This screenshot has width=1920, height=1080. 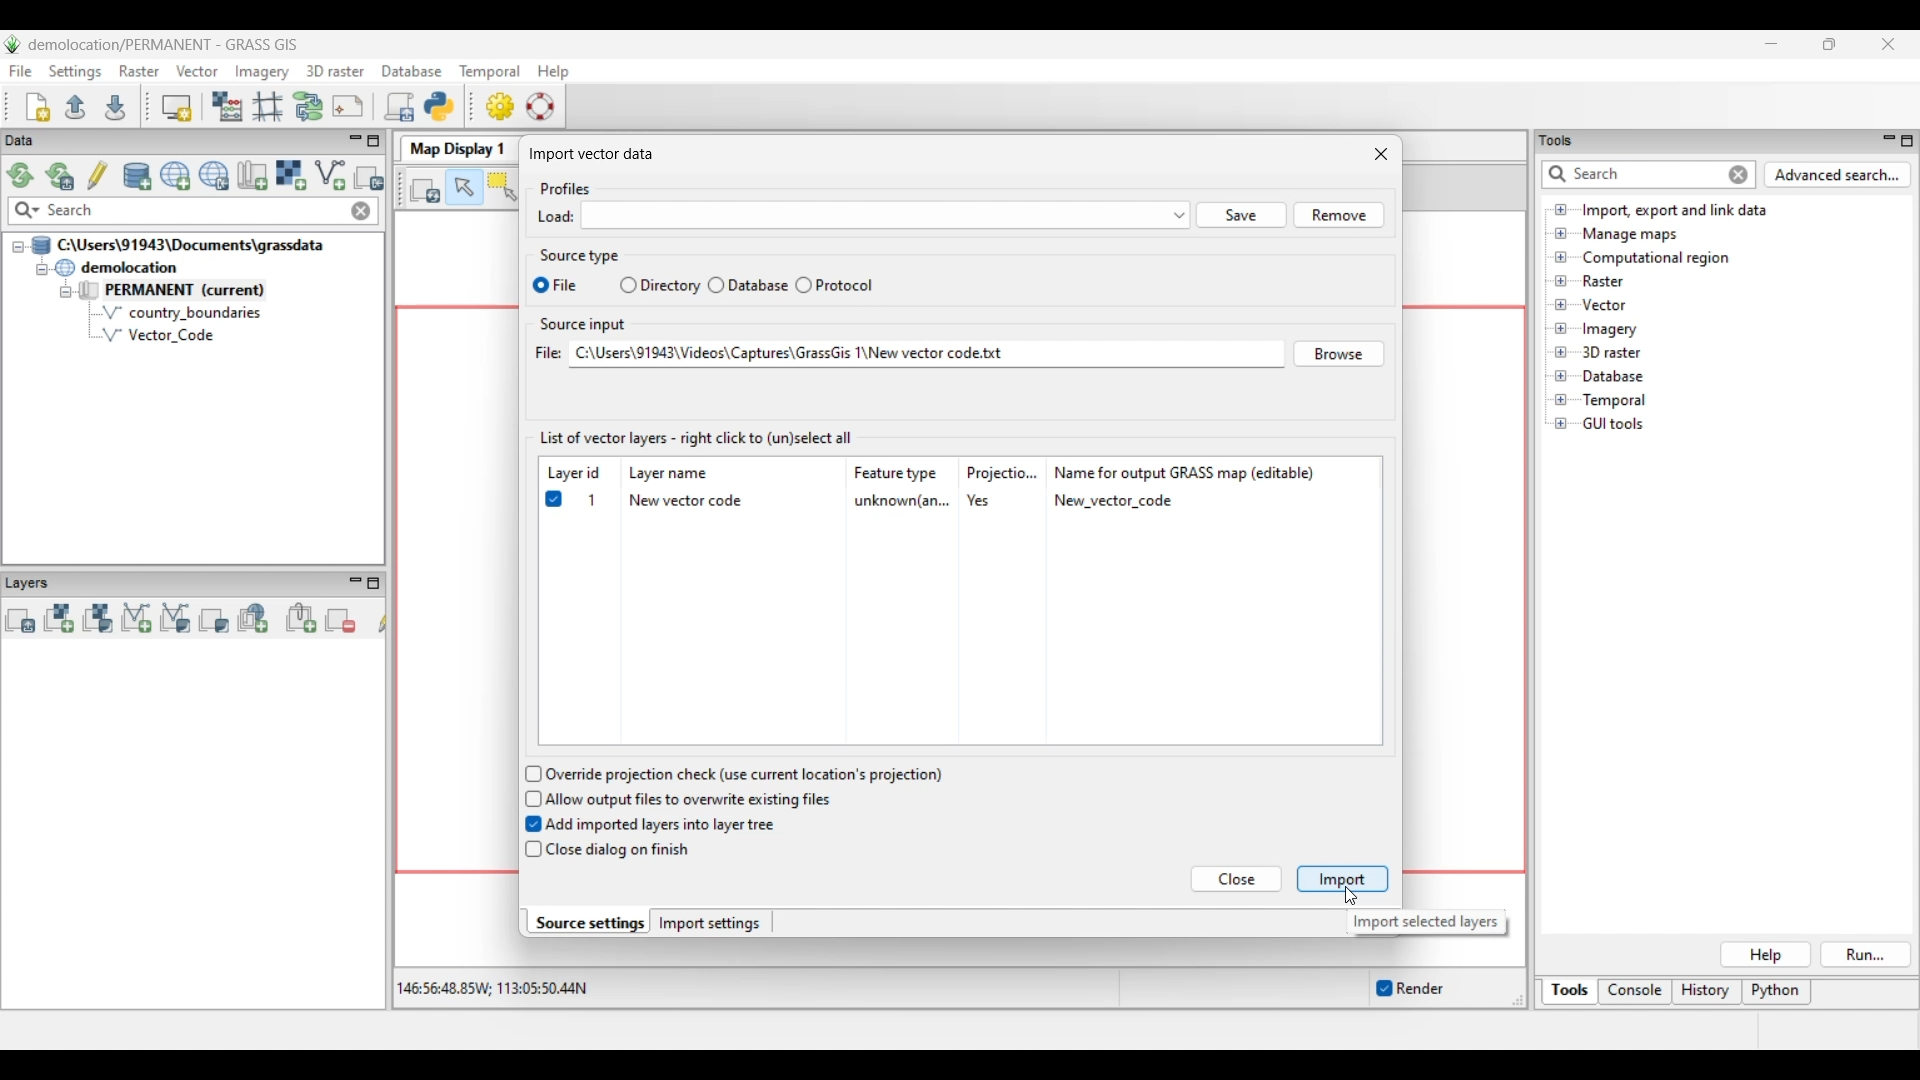 I want to click on Vector menu, so click(x=197, y=71).